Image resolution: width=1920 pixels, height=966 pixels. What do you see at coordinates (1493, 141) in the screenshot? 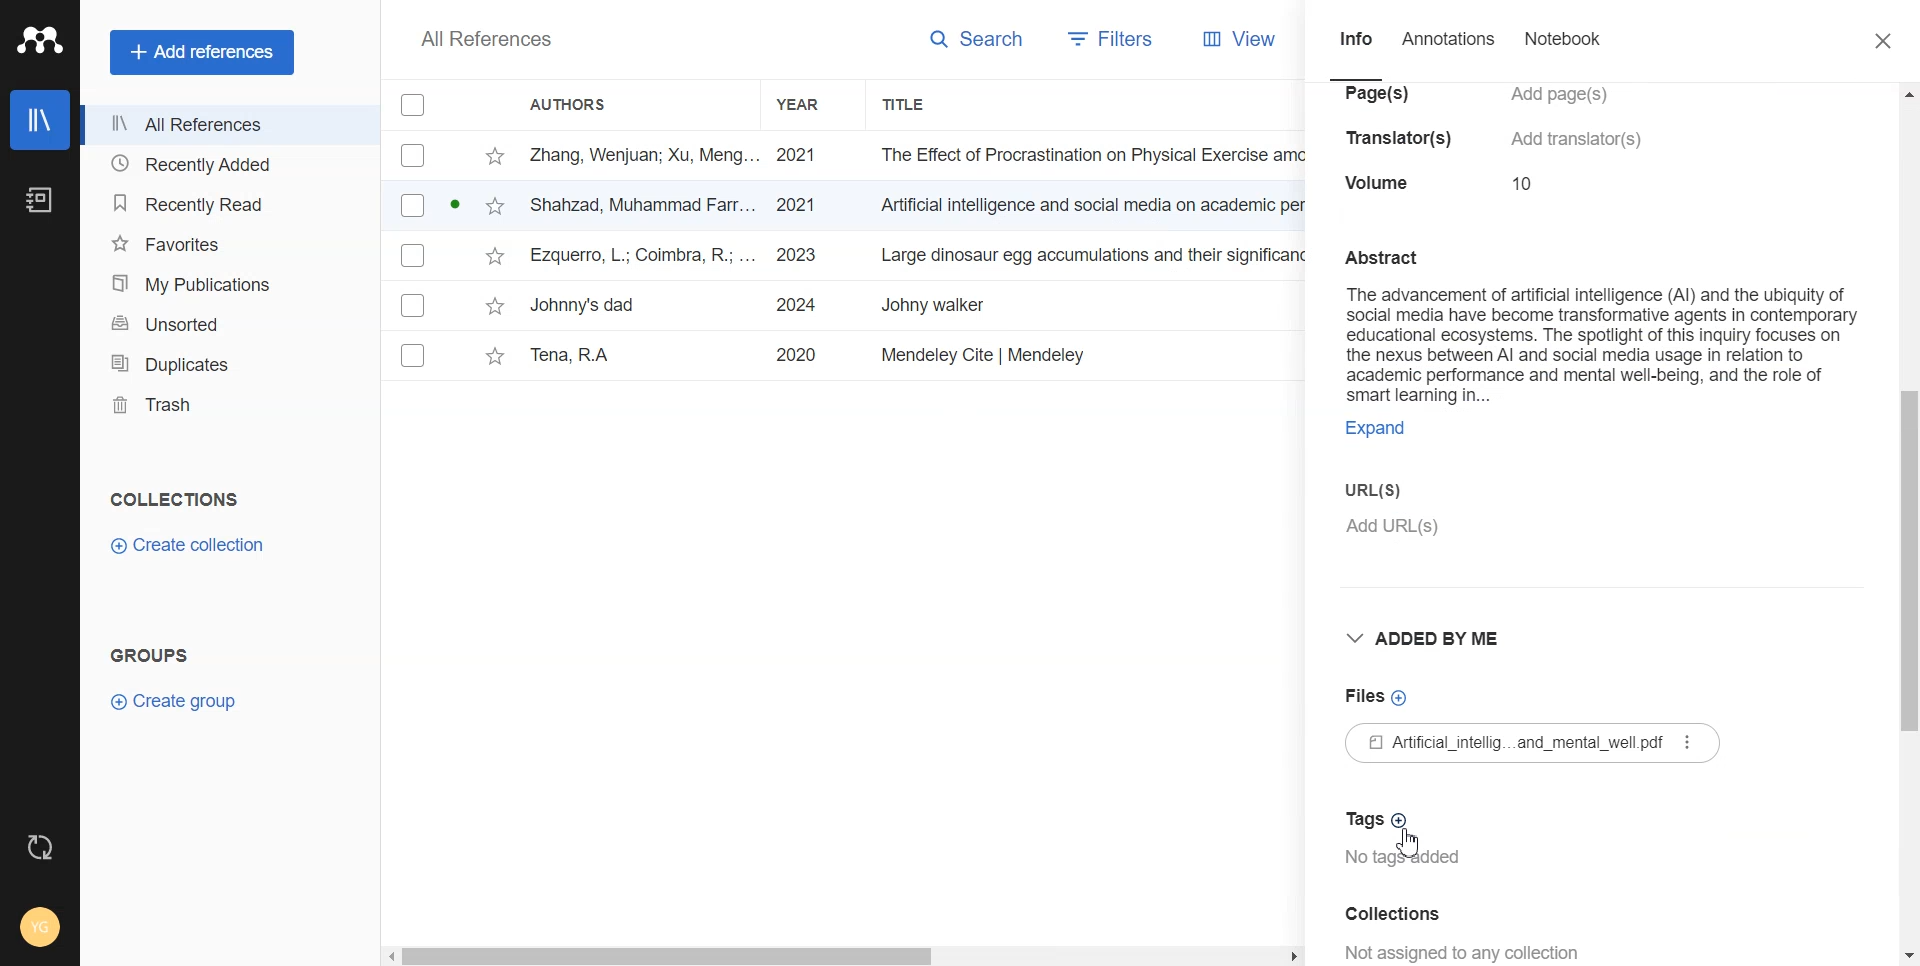
I see `ial intelligence (Al) and the` at bounding box center [1493, 141].